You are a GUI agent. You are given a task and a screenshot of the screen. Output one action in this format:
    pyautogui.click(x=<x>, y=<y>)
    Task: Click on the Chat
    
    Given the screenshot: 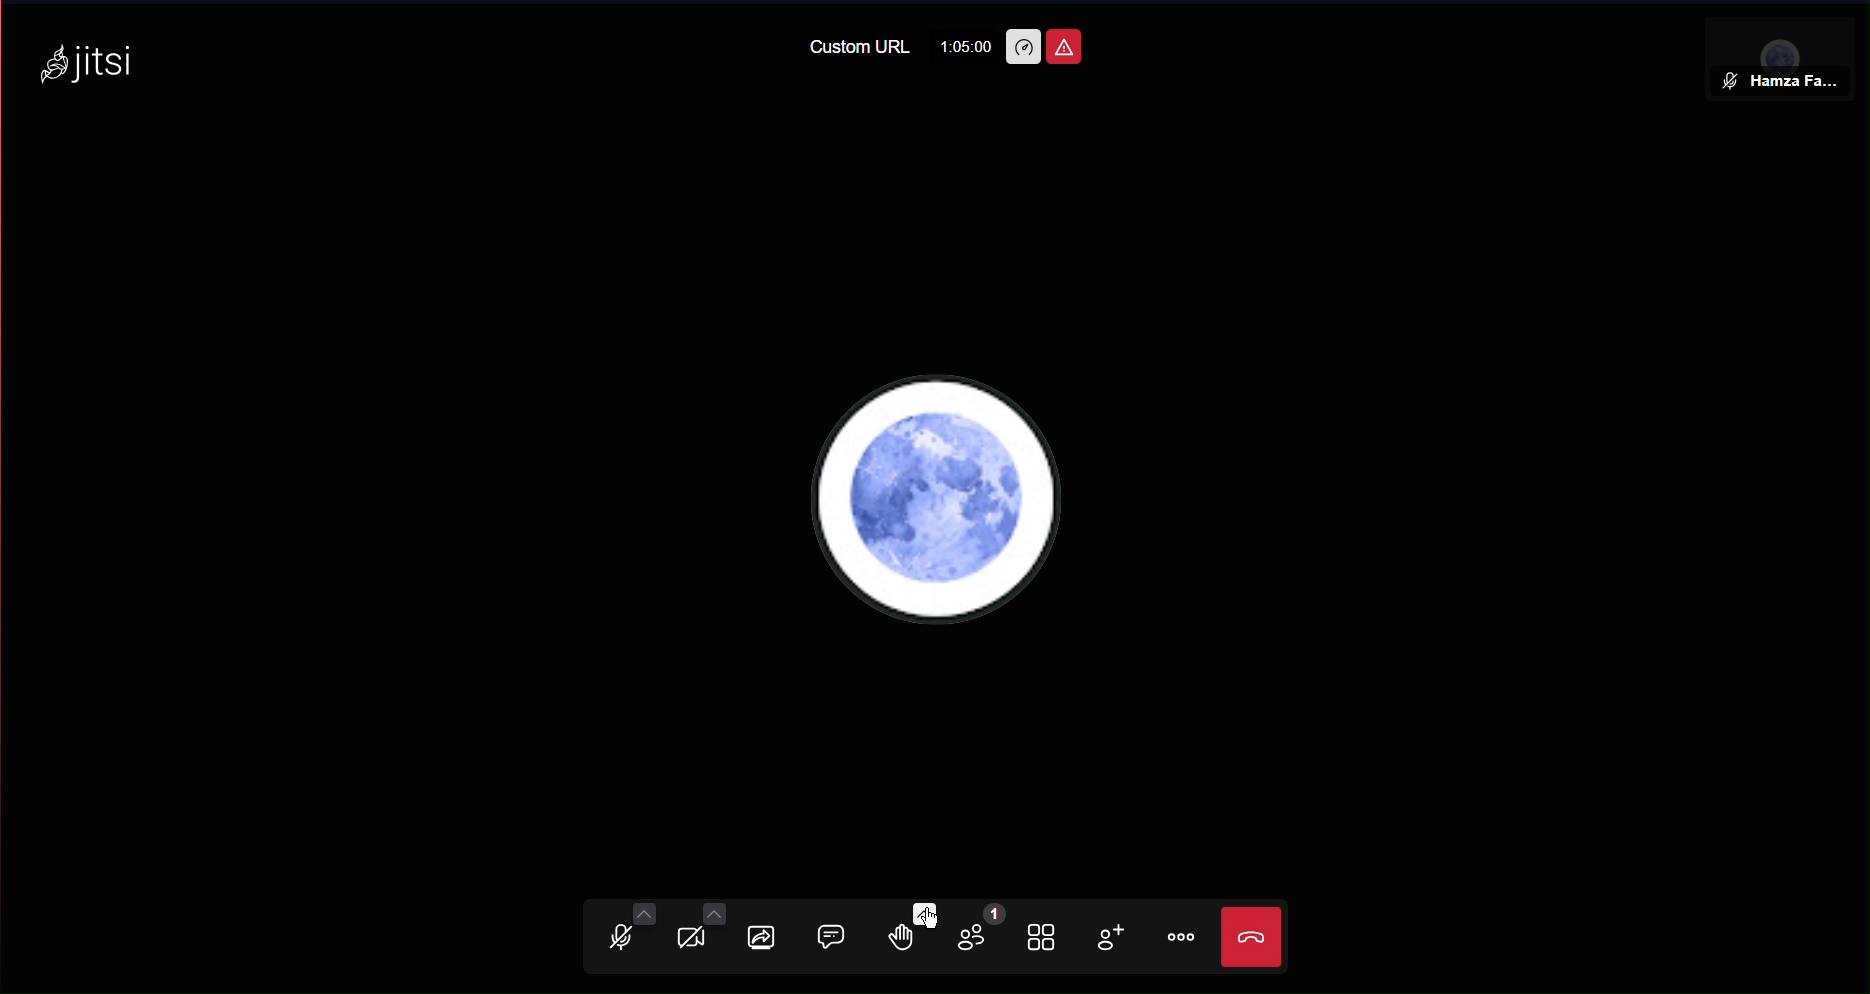 What is the action you would take?
    pyautogui.click(x=842, y=937)
    